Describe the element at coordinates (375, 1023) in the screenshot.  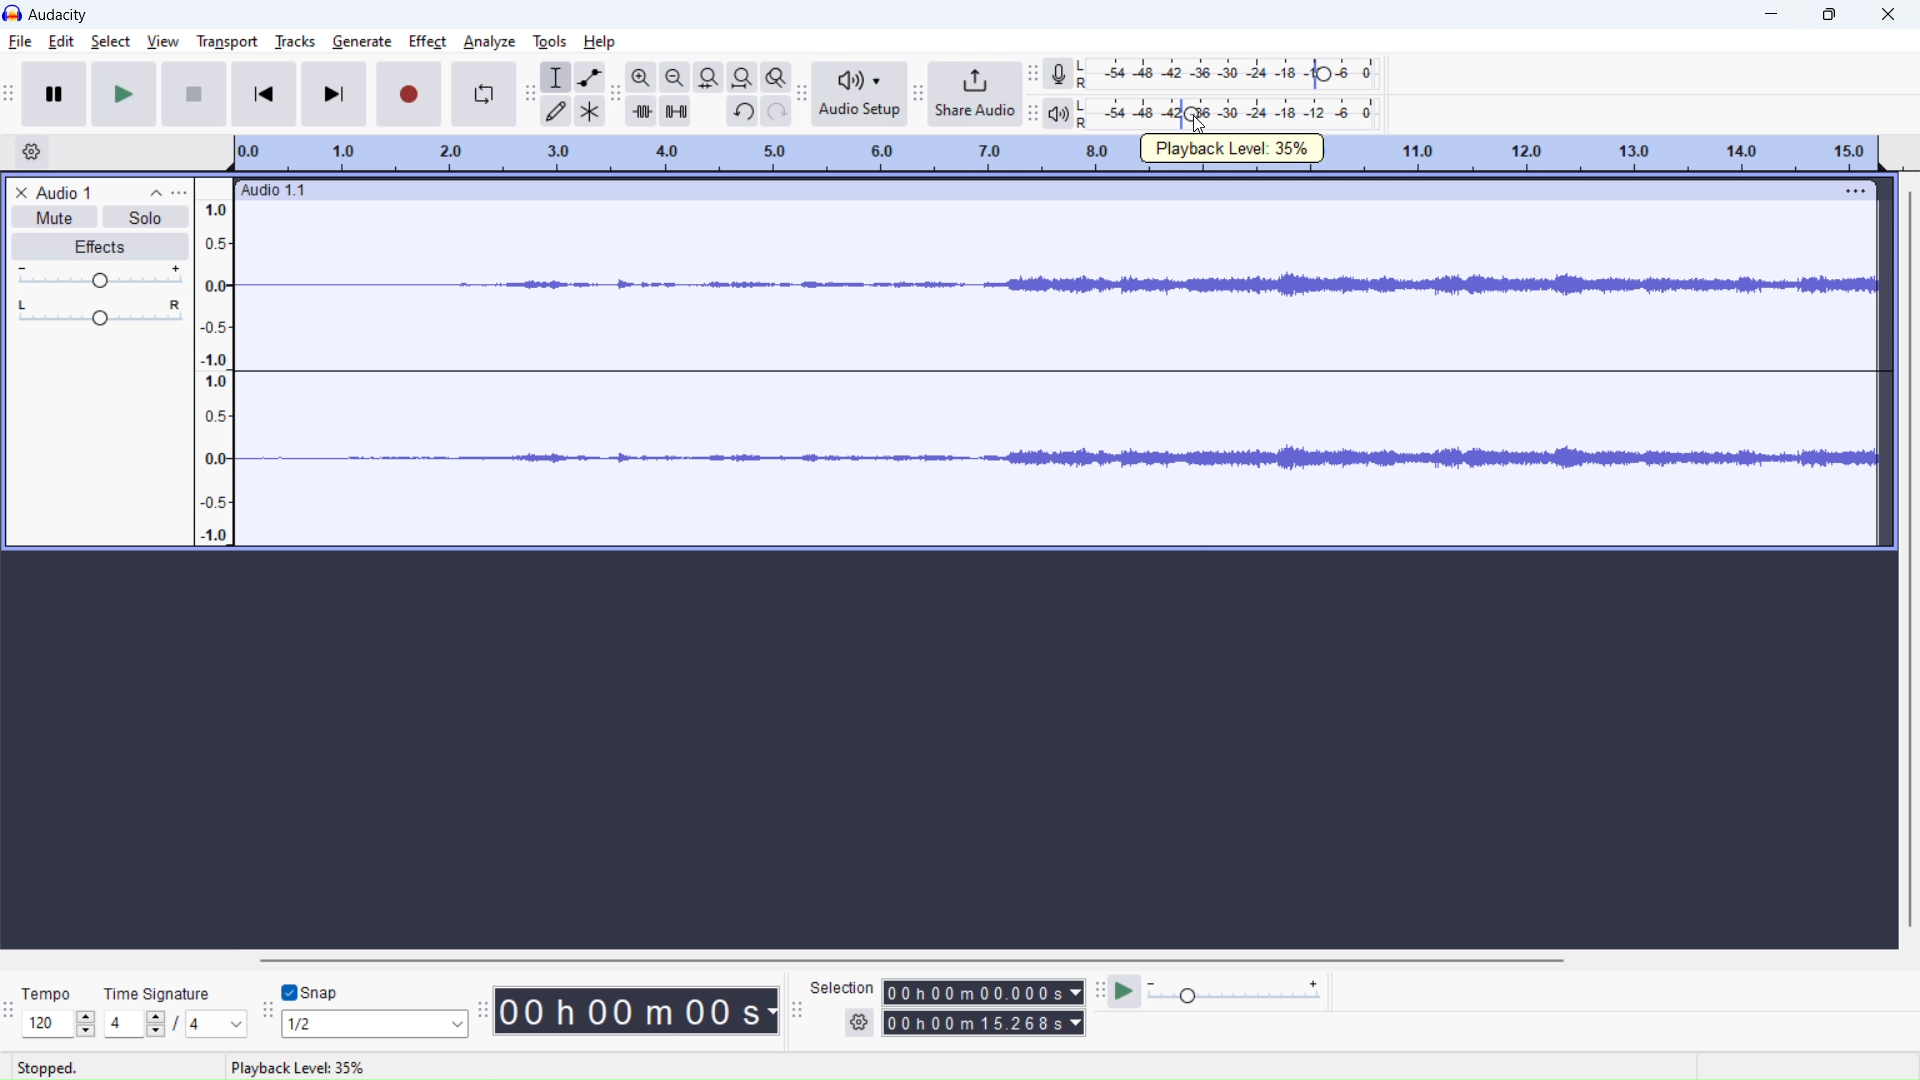
I see `select snap` at that location.